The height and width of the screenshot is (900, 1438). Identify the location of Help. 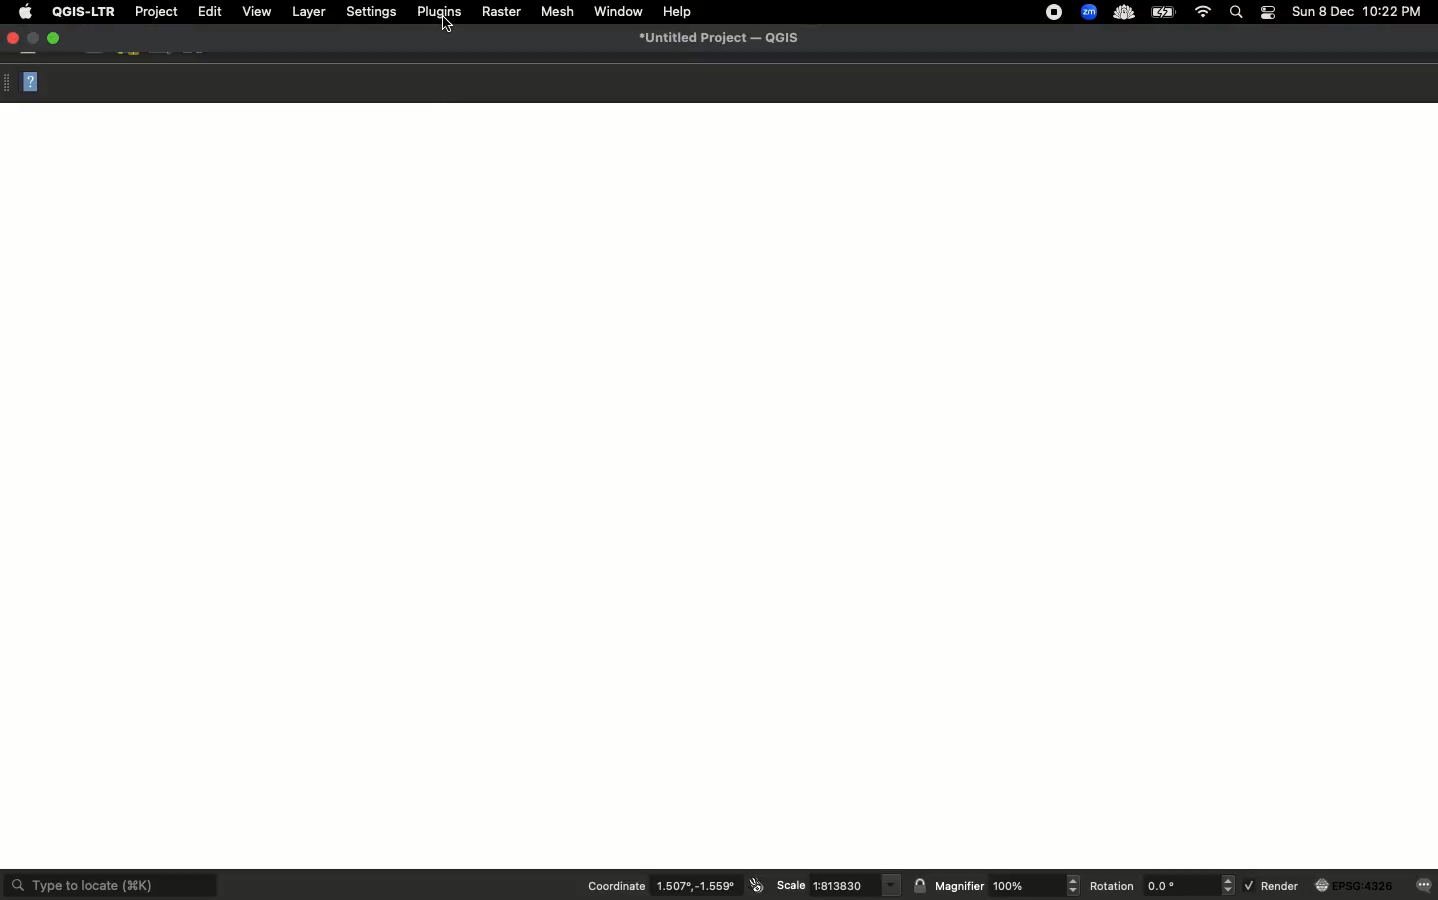
(676, 12).